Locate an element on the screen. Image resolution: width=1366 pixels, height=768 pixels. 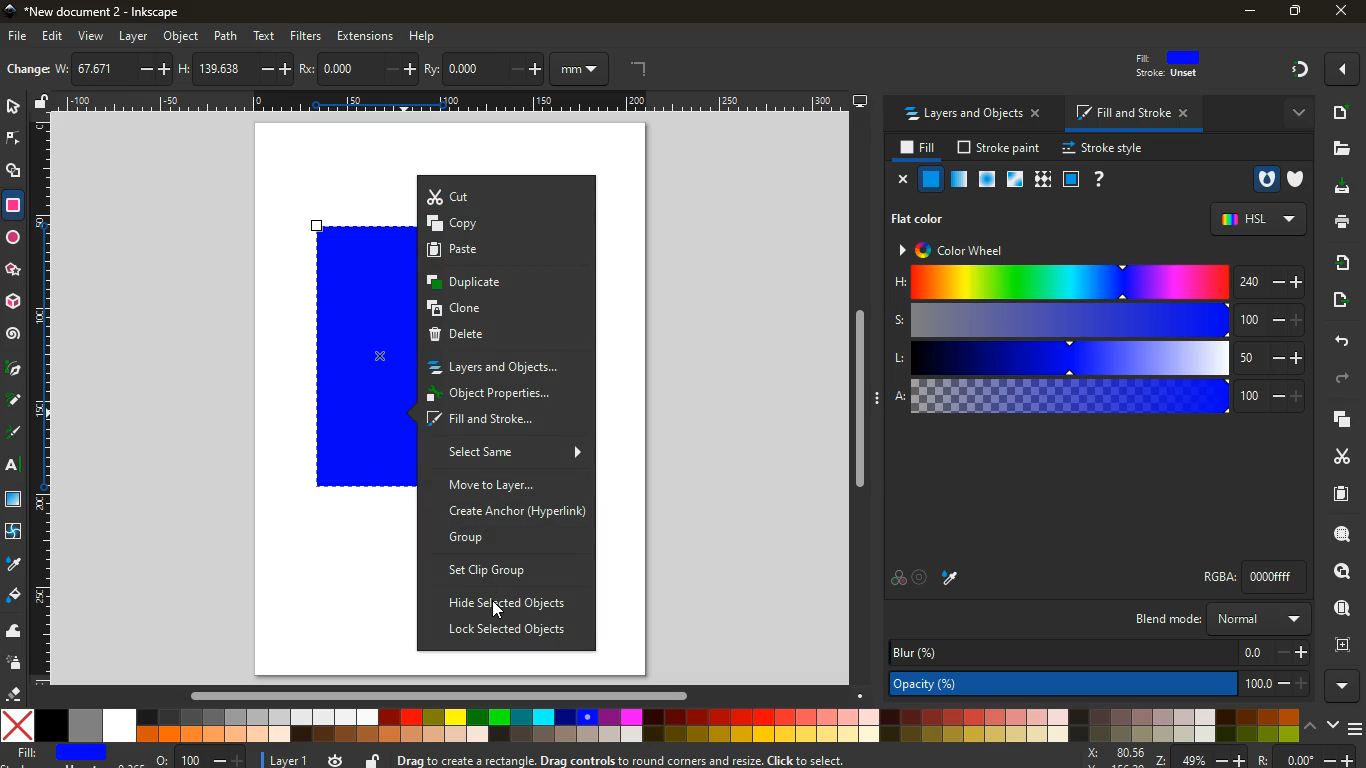
new is located at coordinates (1345, 114).